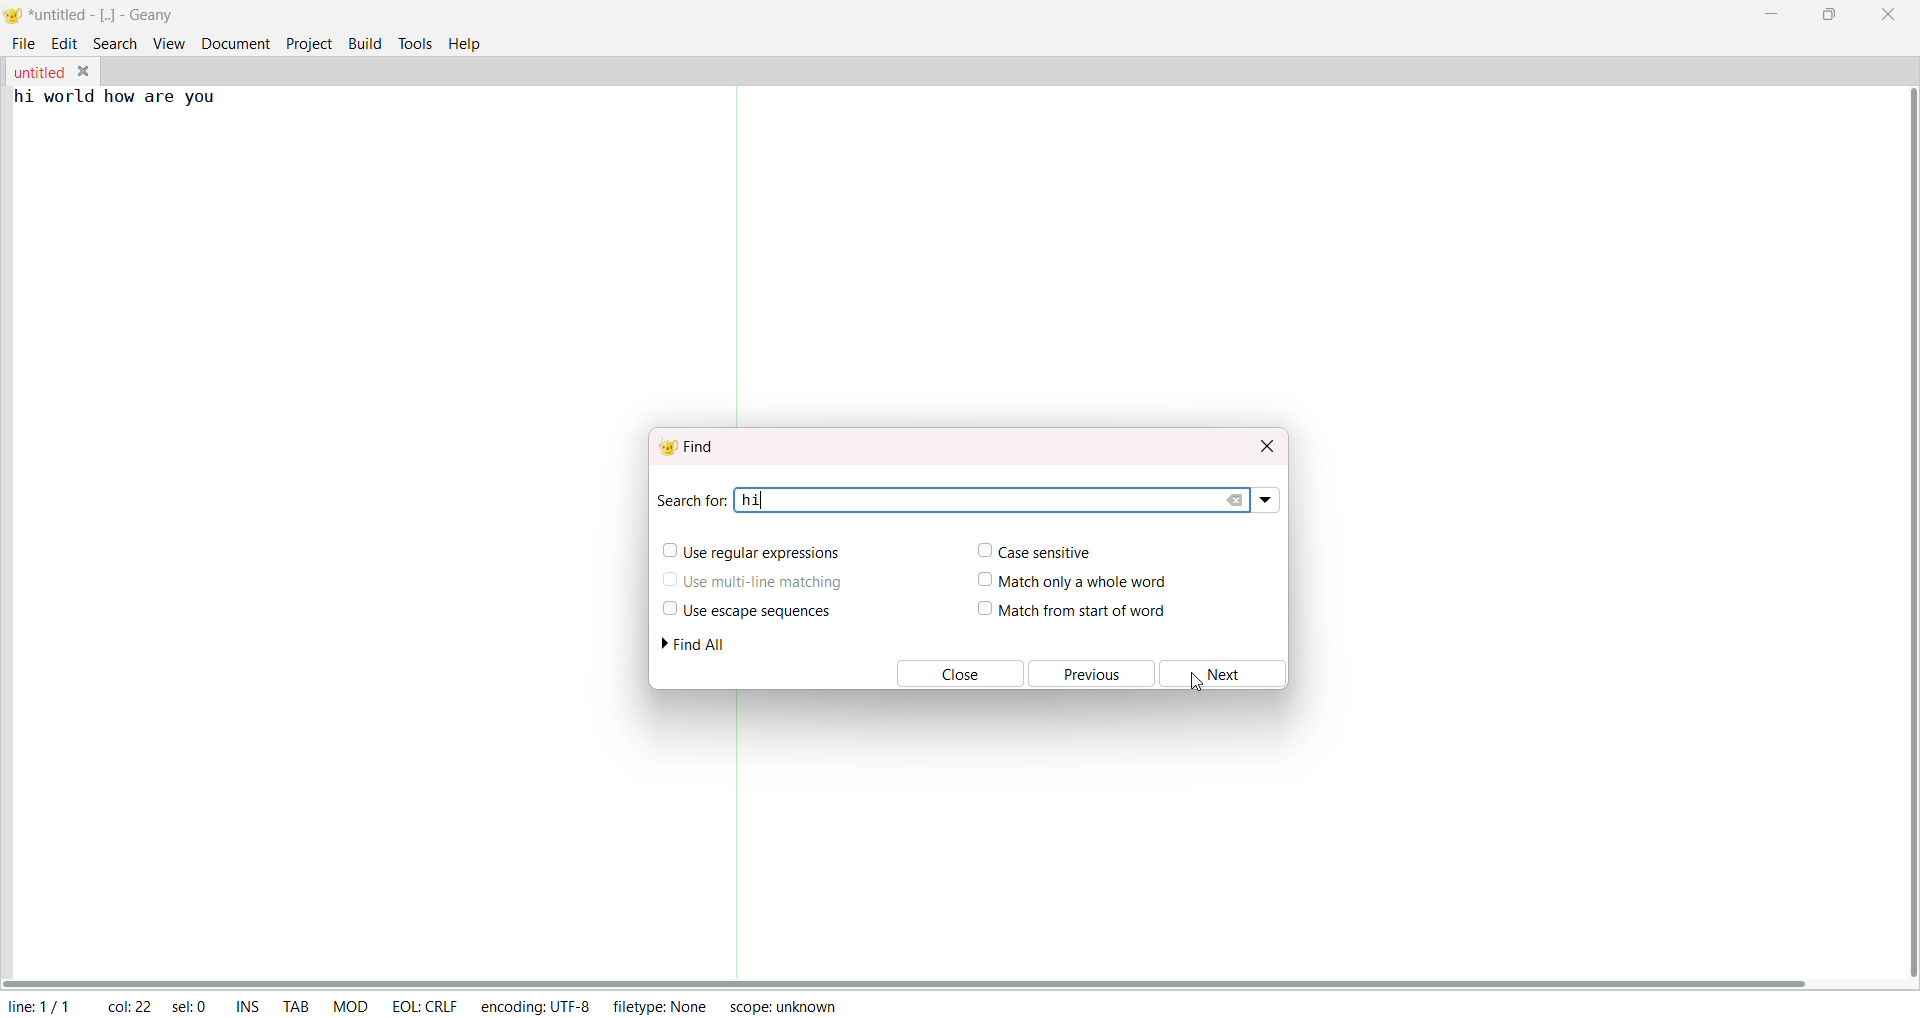  What do you see at coordinates (248, 1005) in the screenshot?
I see `ins` at bounding box center [248, 1005].